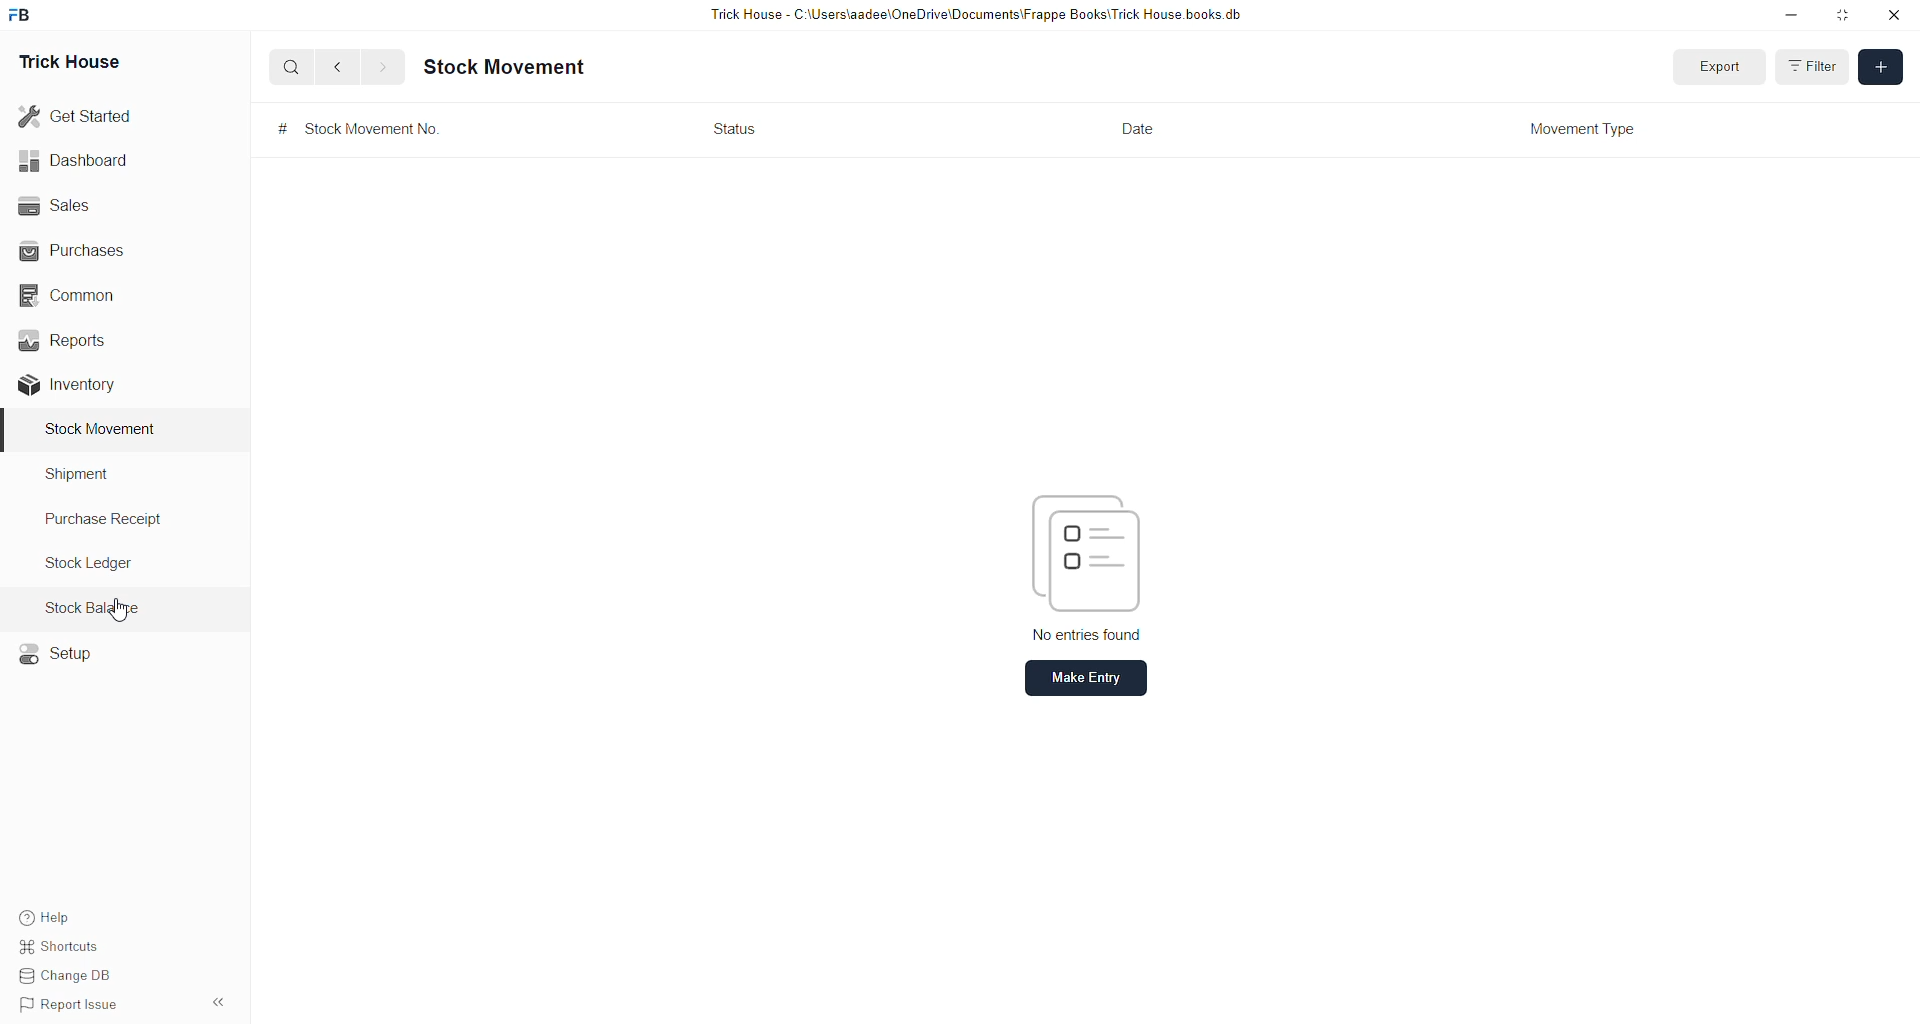  Describe the element at coordinates (219, 999) in the screenshot. I see `Options` at that location.